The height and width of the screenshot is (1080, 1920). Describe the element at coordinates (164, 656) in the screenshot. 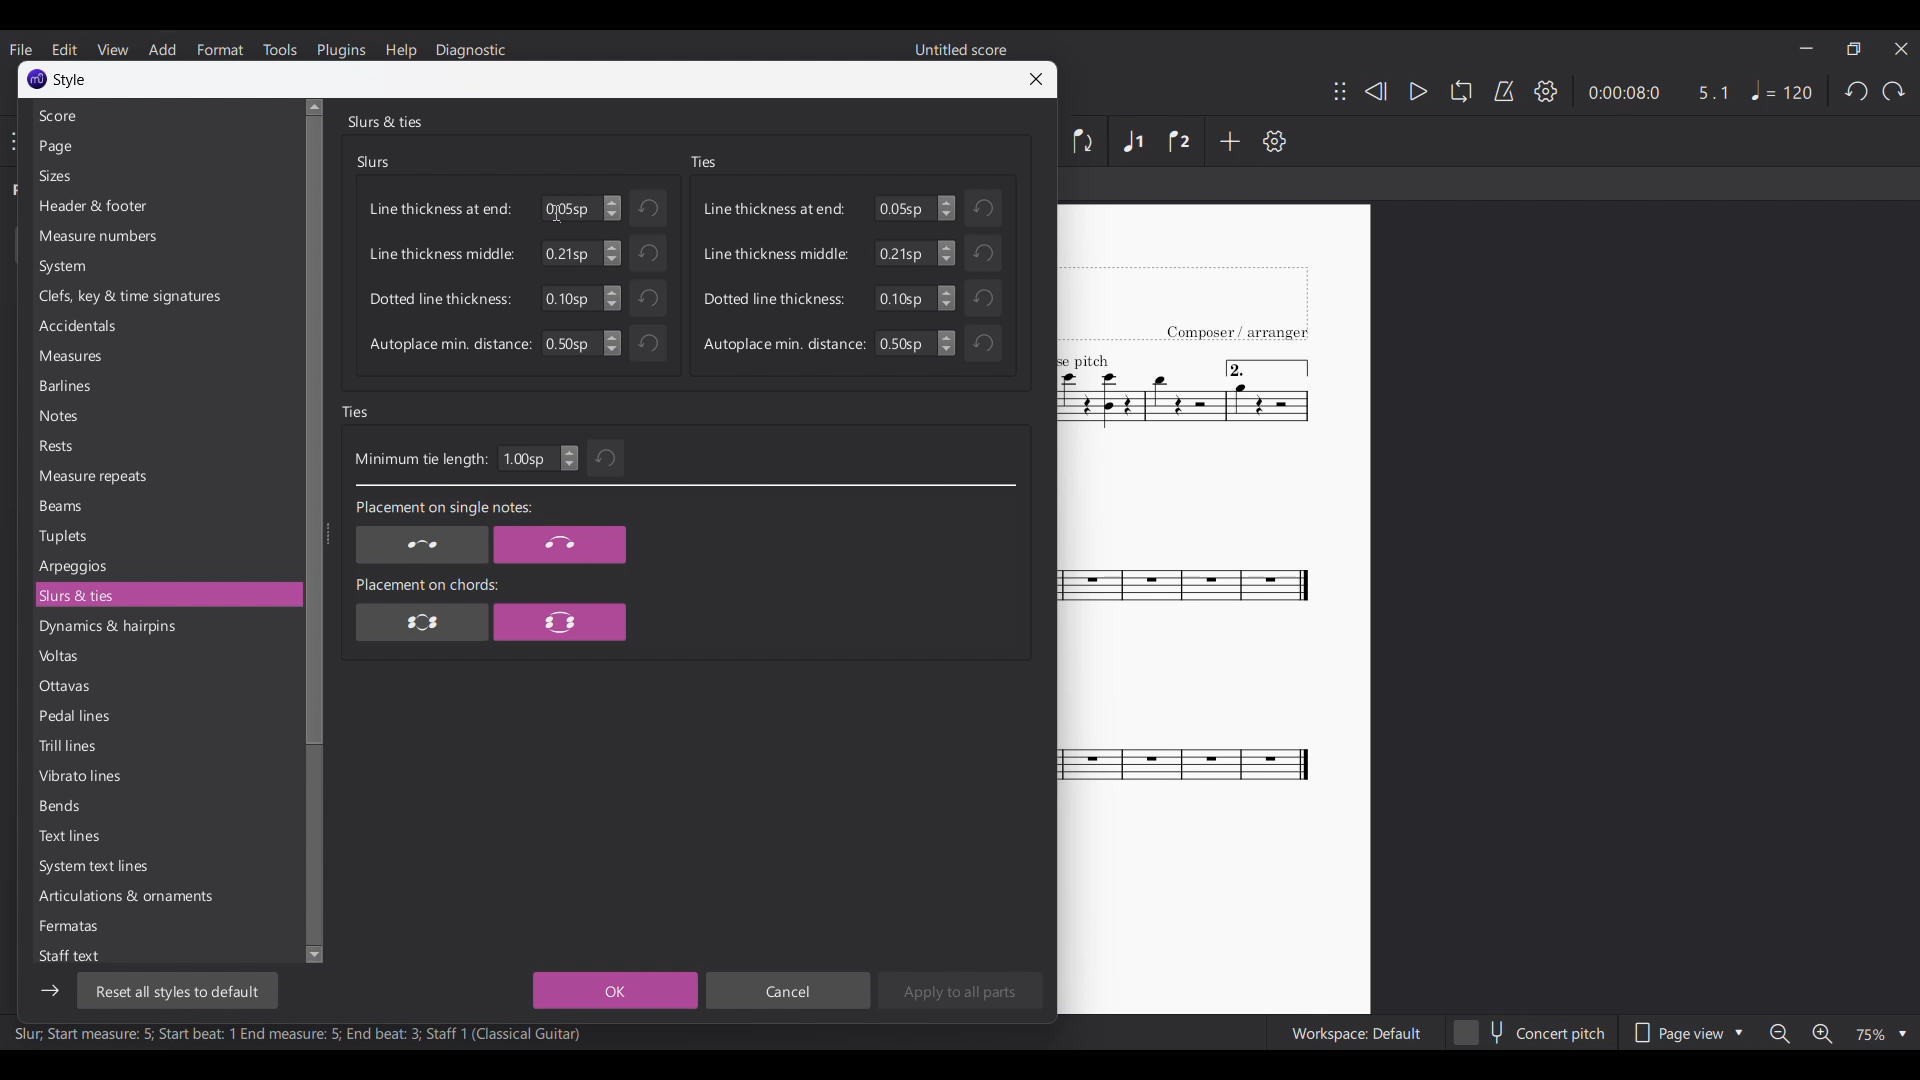

I see `Voltas` at that location.